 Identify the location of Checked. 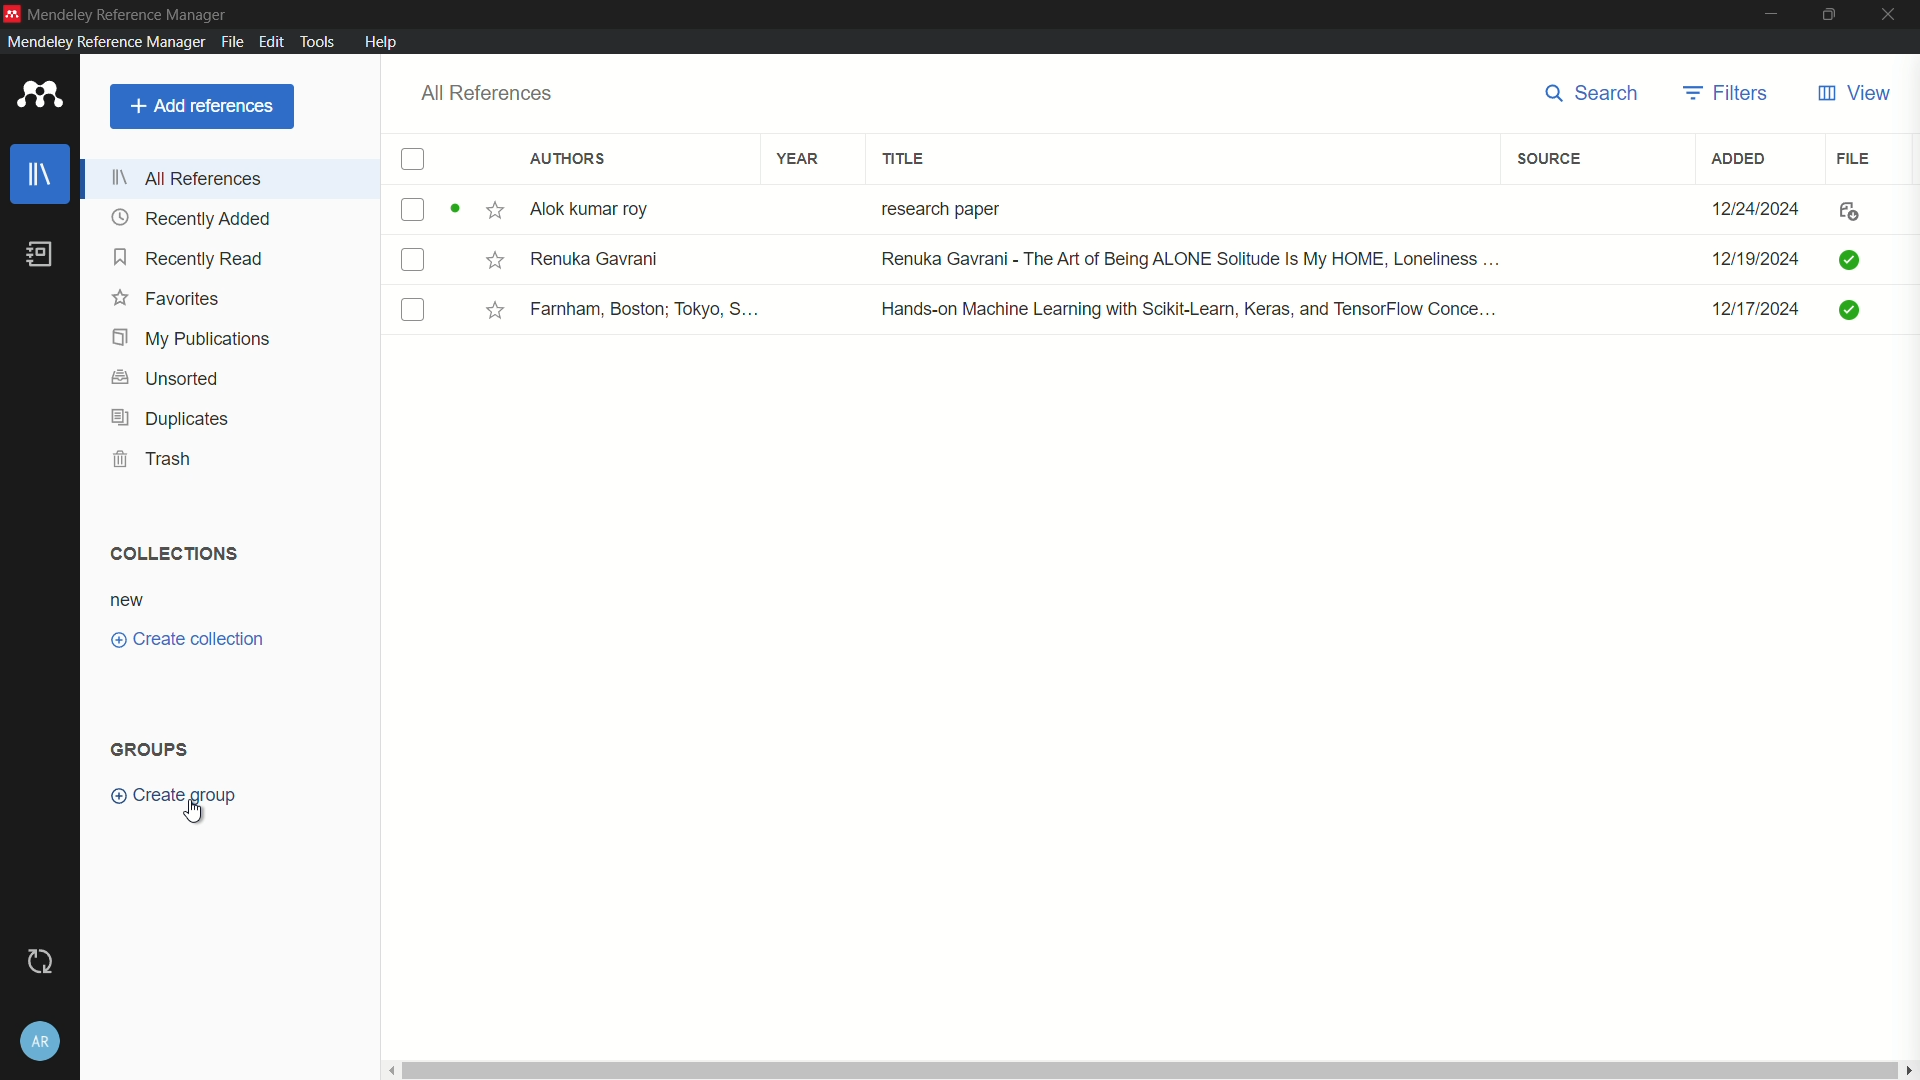
(1848, 258).